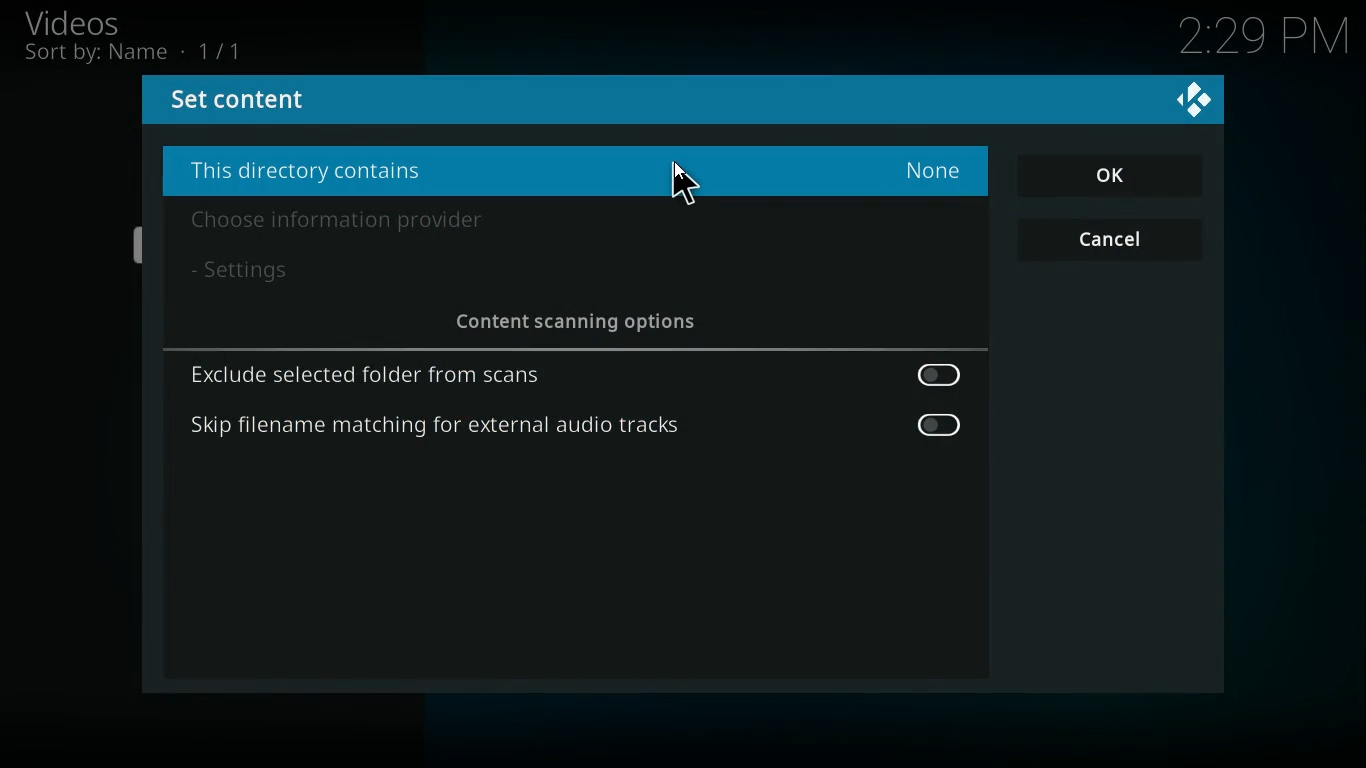  What do you see at coordinates (1194, 100) in the screenshot?
I see `kodi logo` at bounding box center [1194, 100].